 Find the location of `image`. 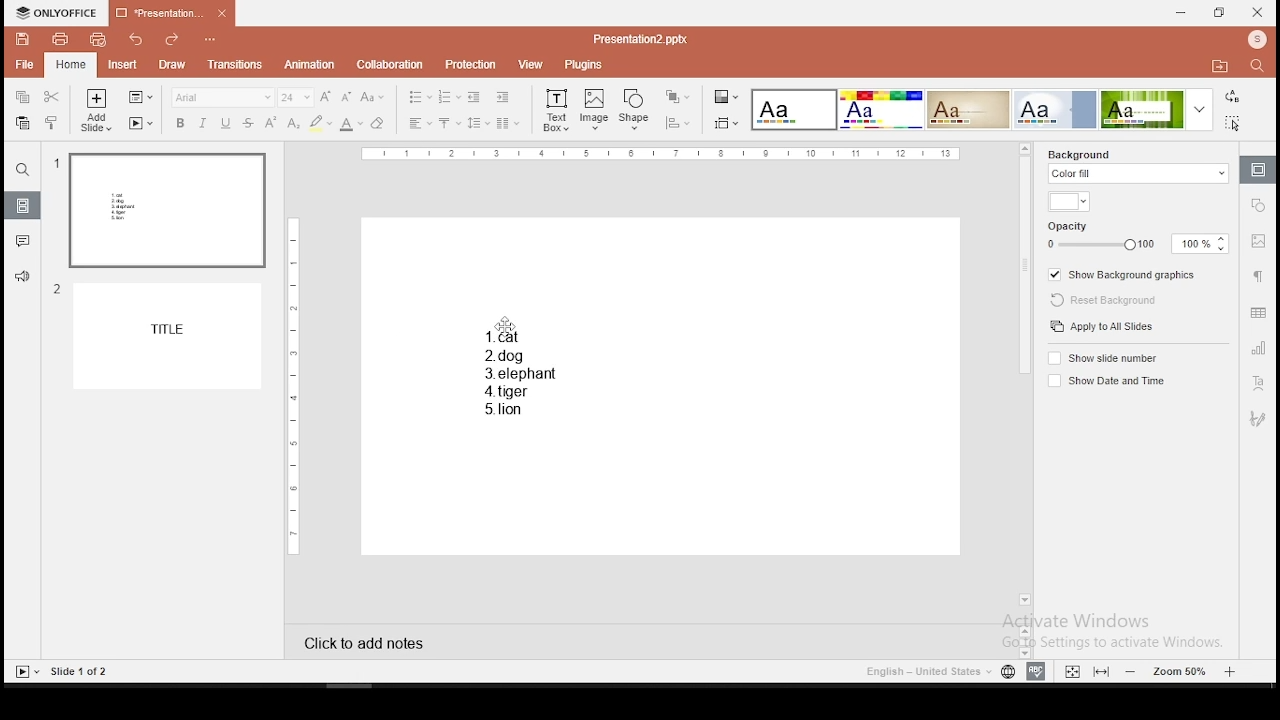

image is located at coordinates (595, 110).